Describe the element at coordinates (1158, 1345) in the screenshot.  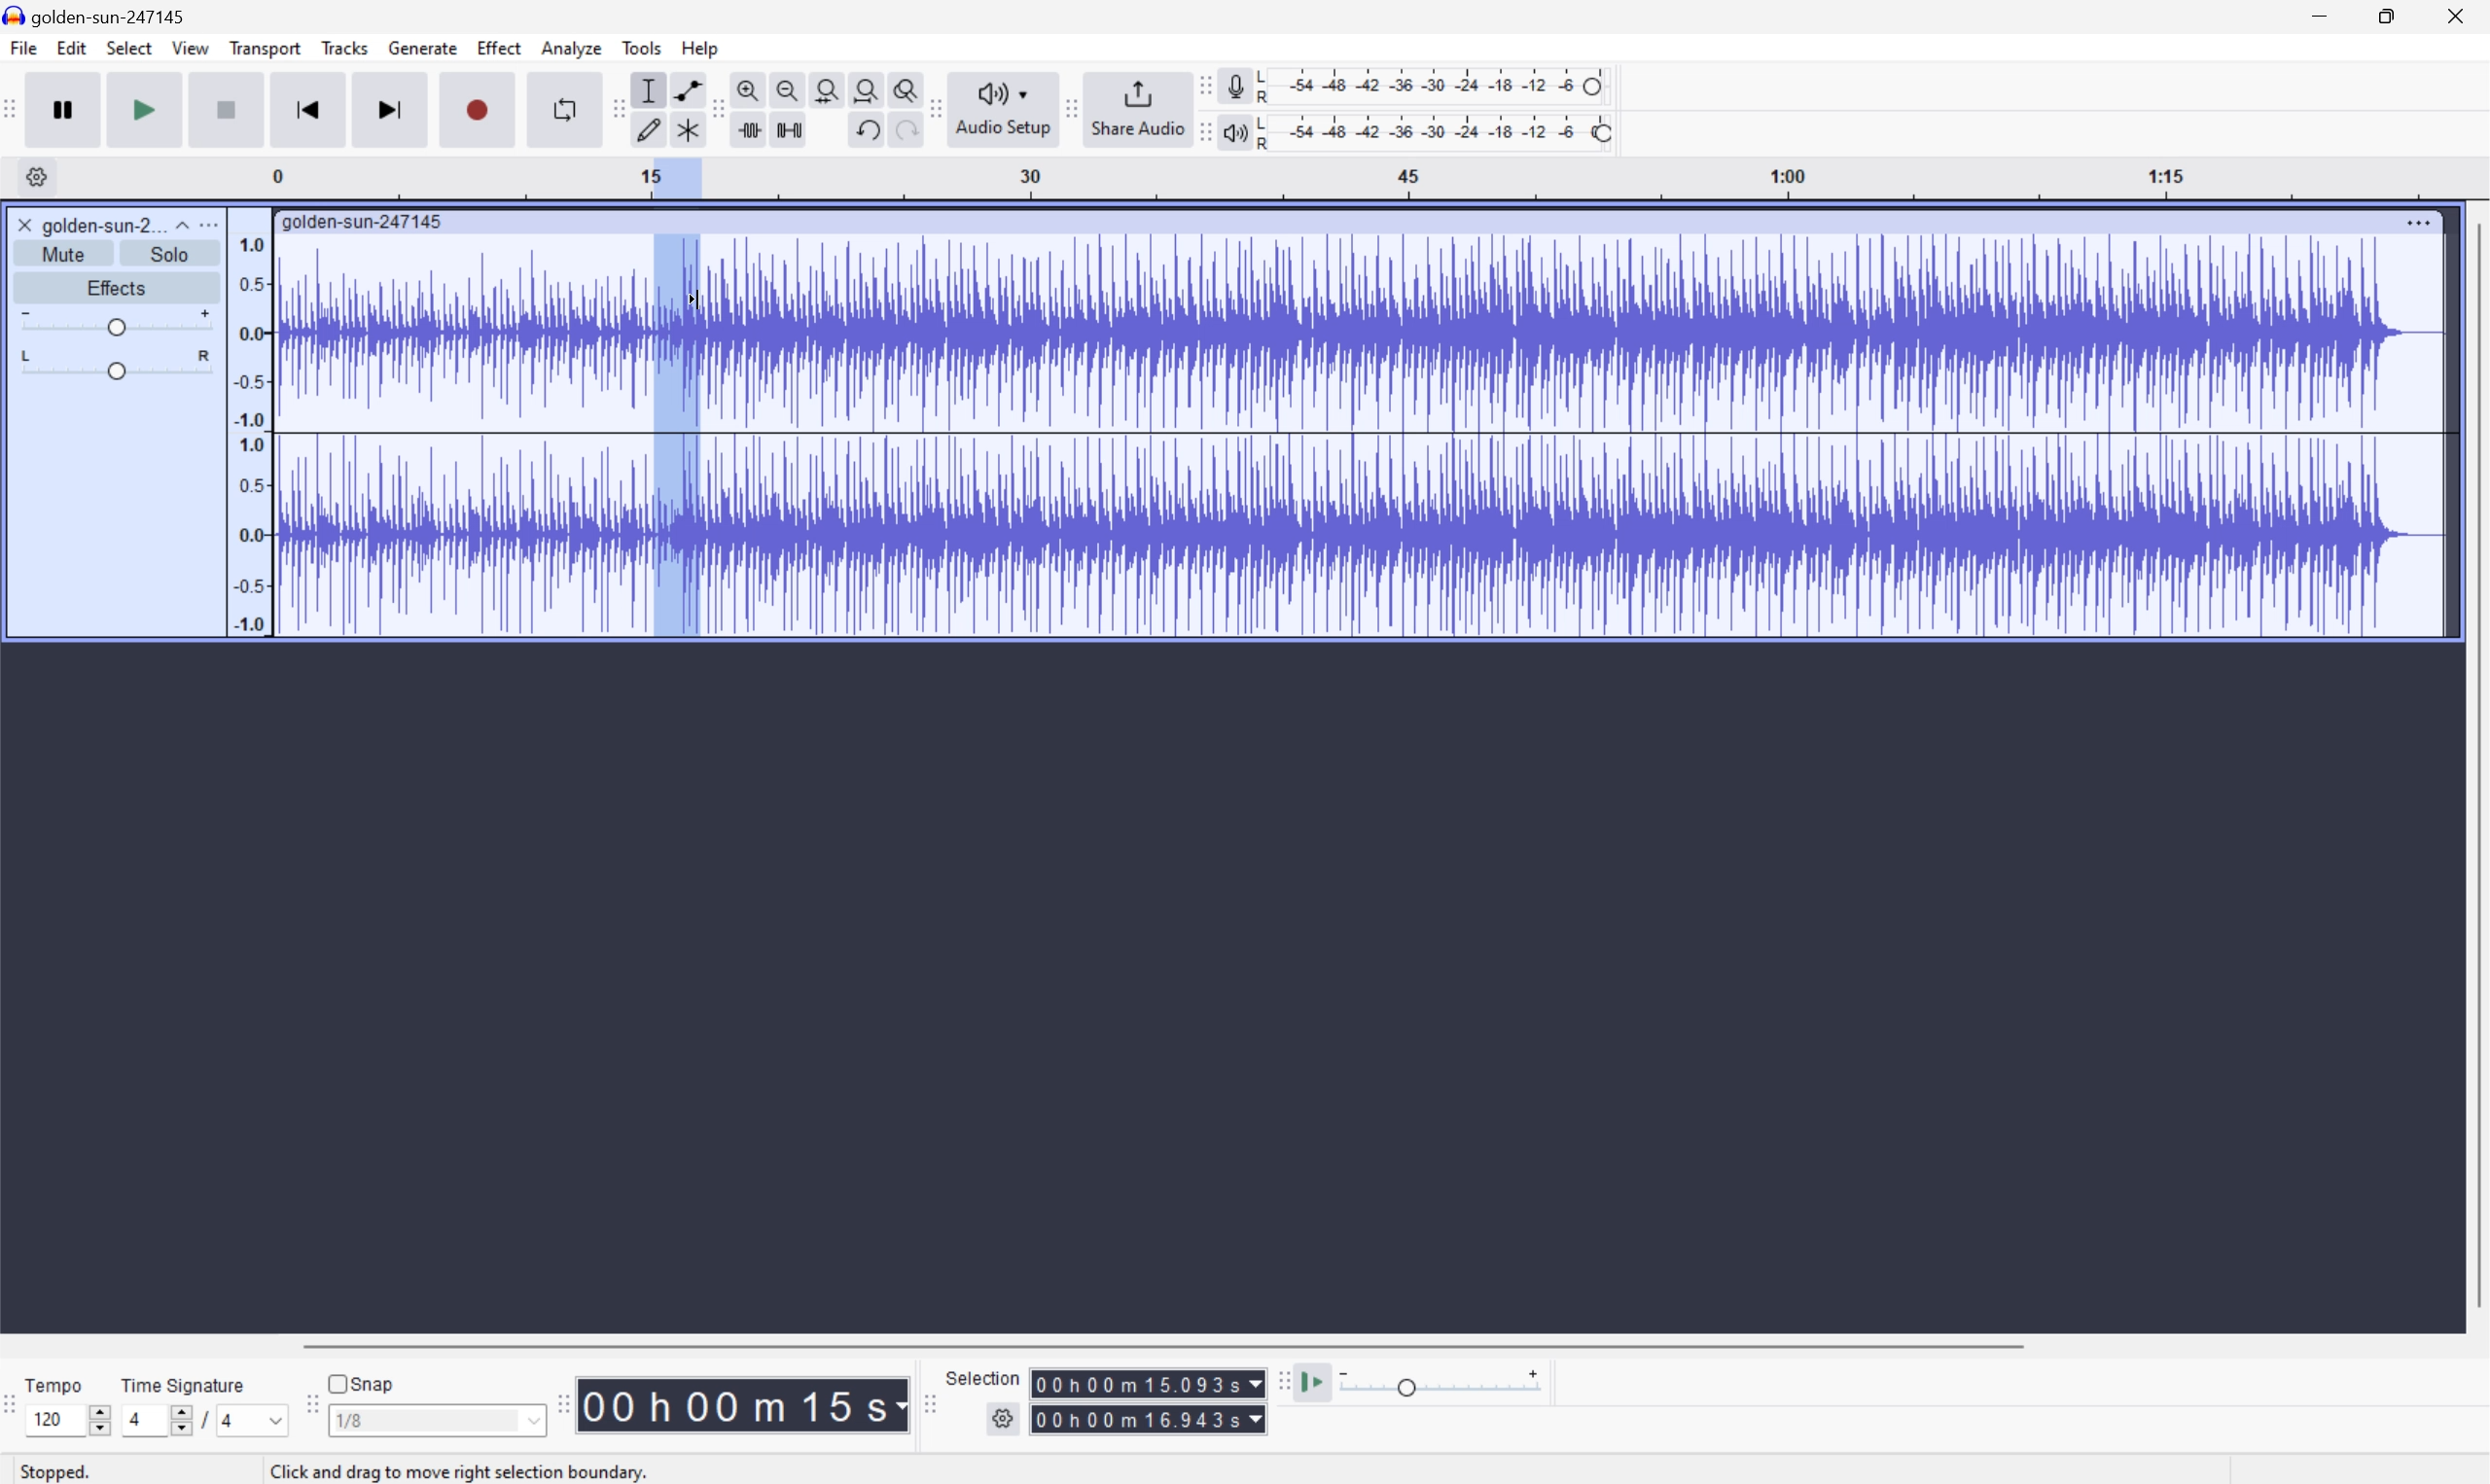
I see `Scroll bar` at that location.